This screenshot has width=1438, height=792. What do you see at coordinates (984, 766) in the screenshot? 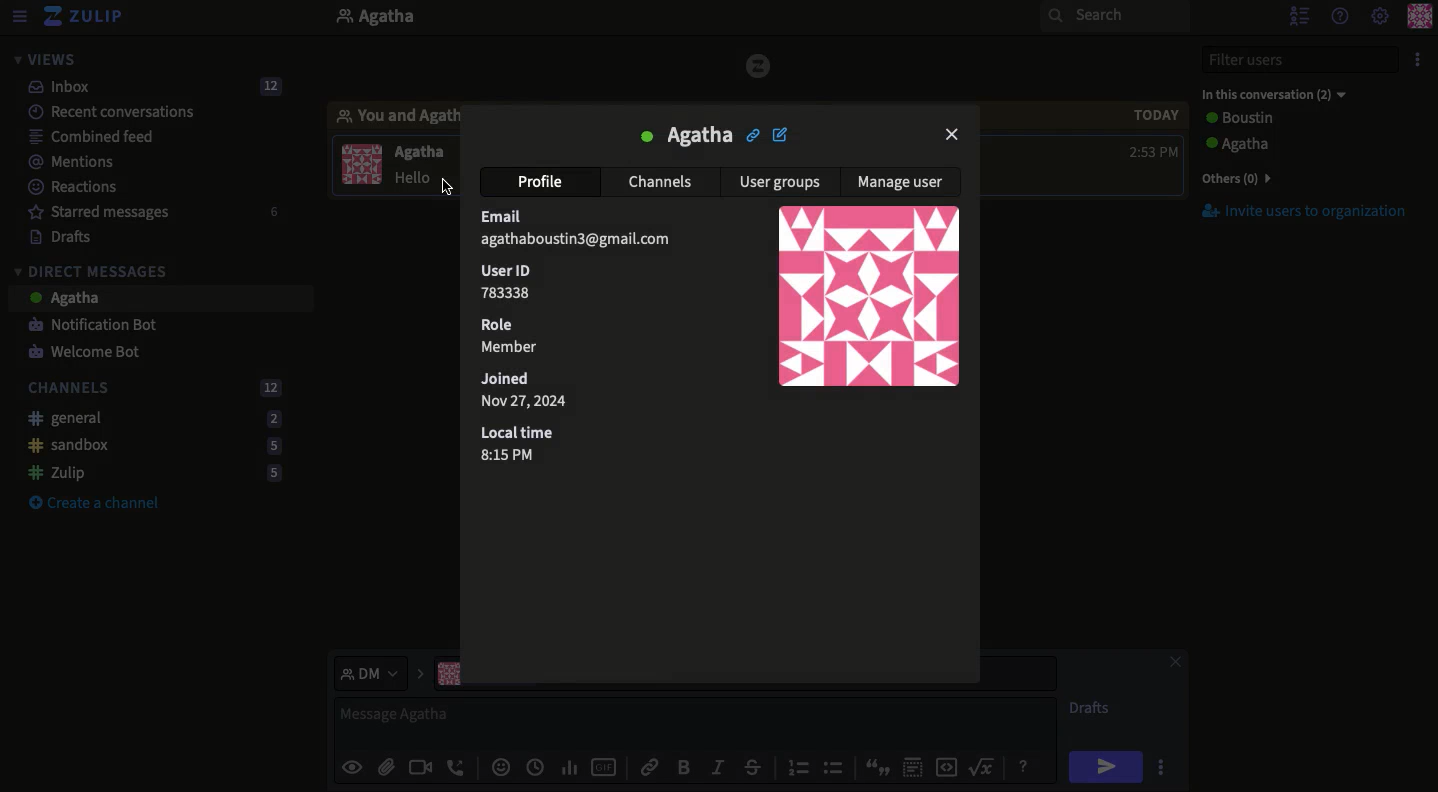
I see `Square root` at bounding box center [984, 766].